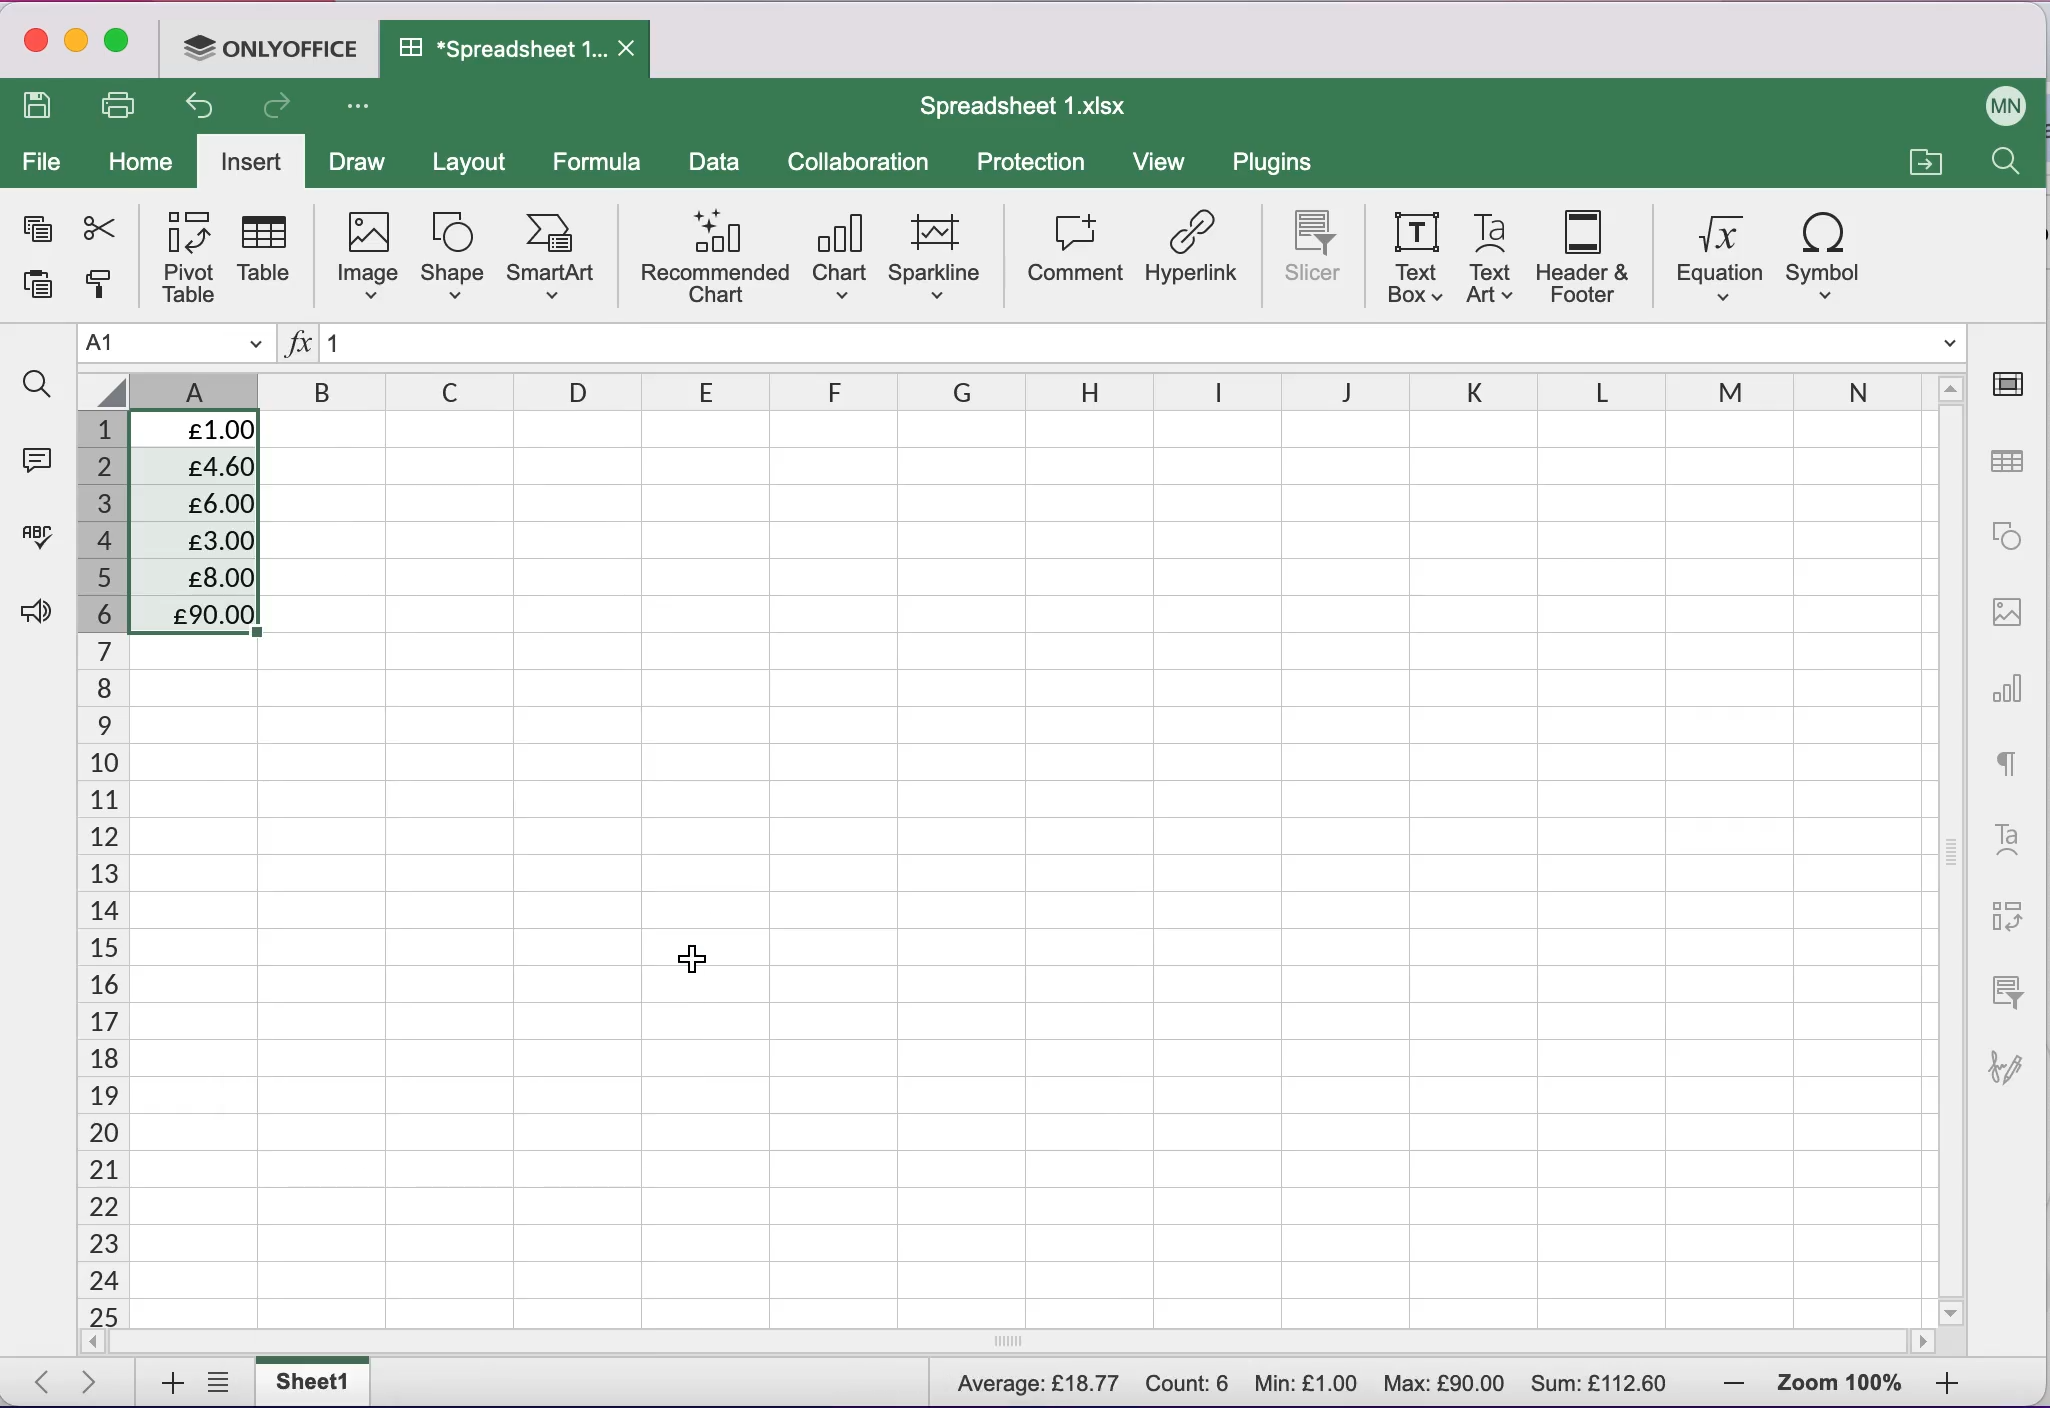  Describe the element at coordinates (282, 108) in the screenshot. I see `redo` at that location.